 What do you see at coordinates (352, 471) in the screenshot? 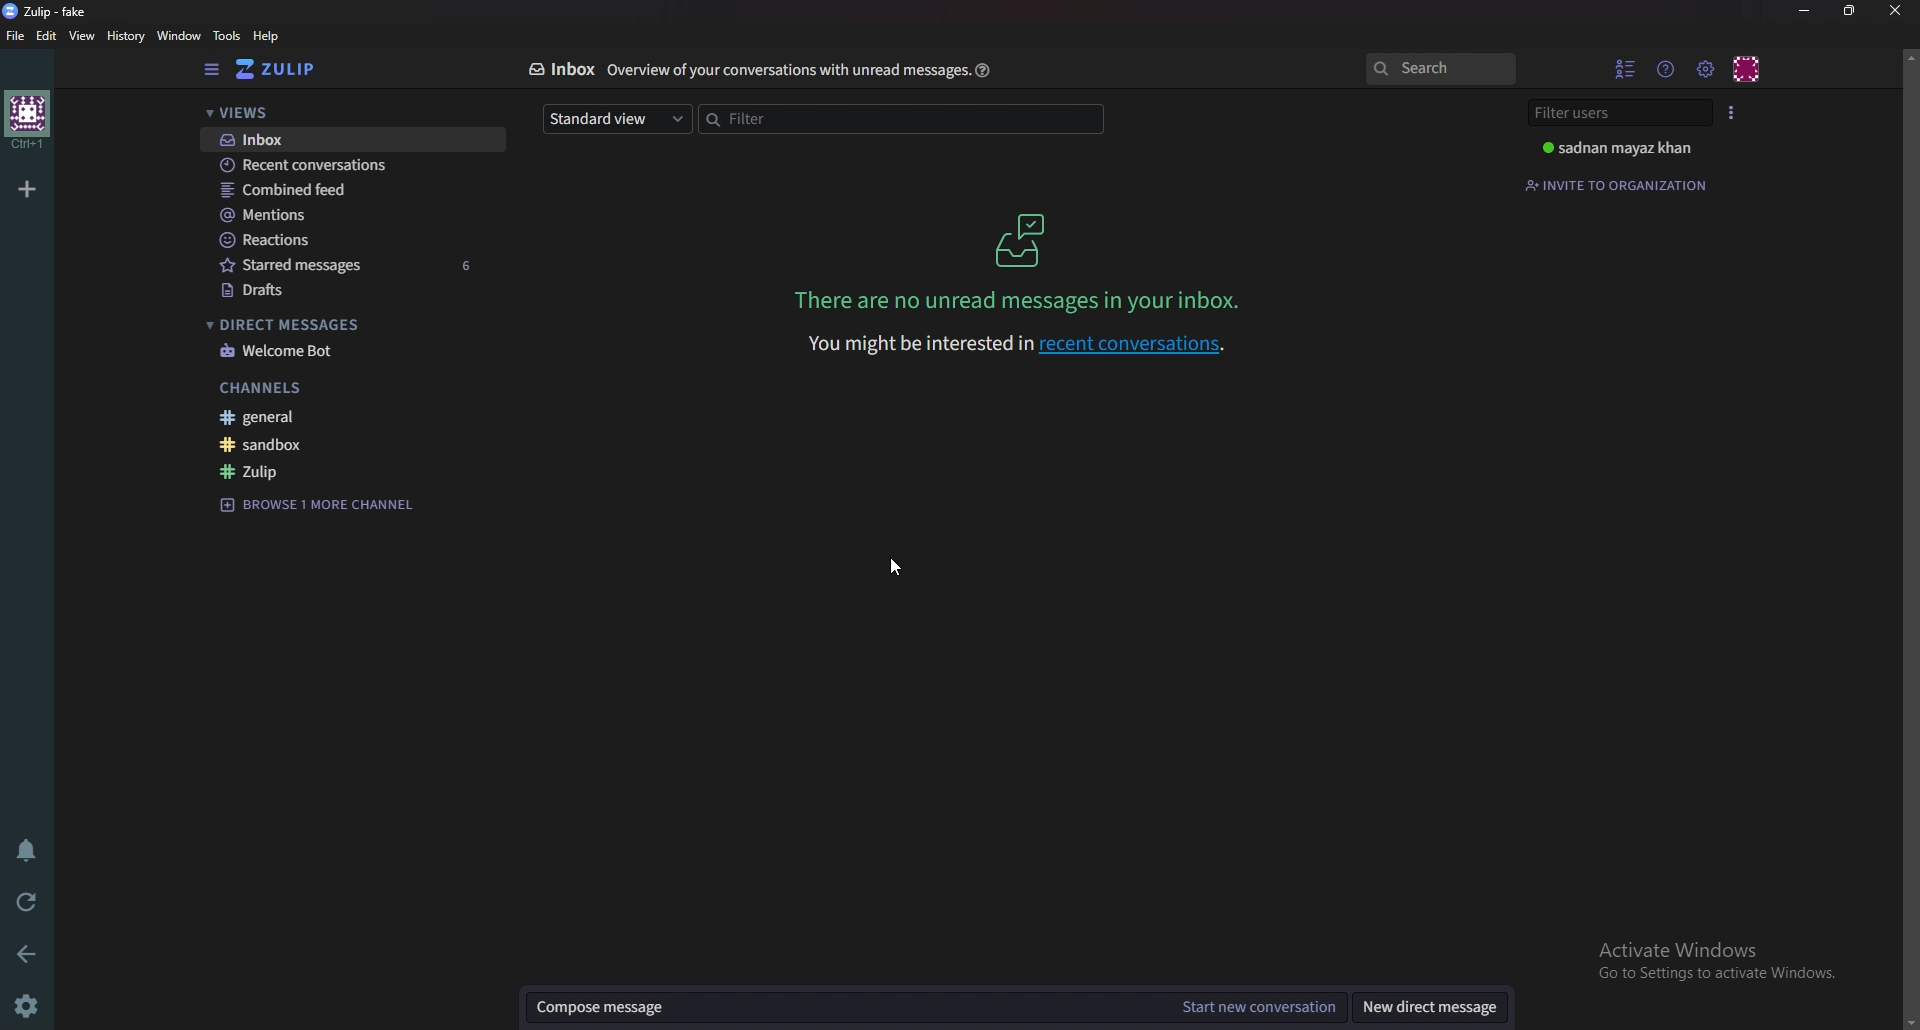
I see `zulip` at bounding box center [352, 471].